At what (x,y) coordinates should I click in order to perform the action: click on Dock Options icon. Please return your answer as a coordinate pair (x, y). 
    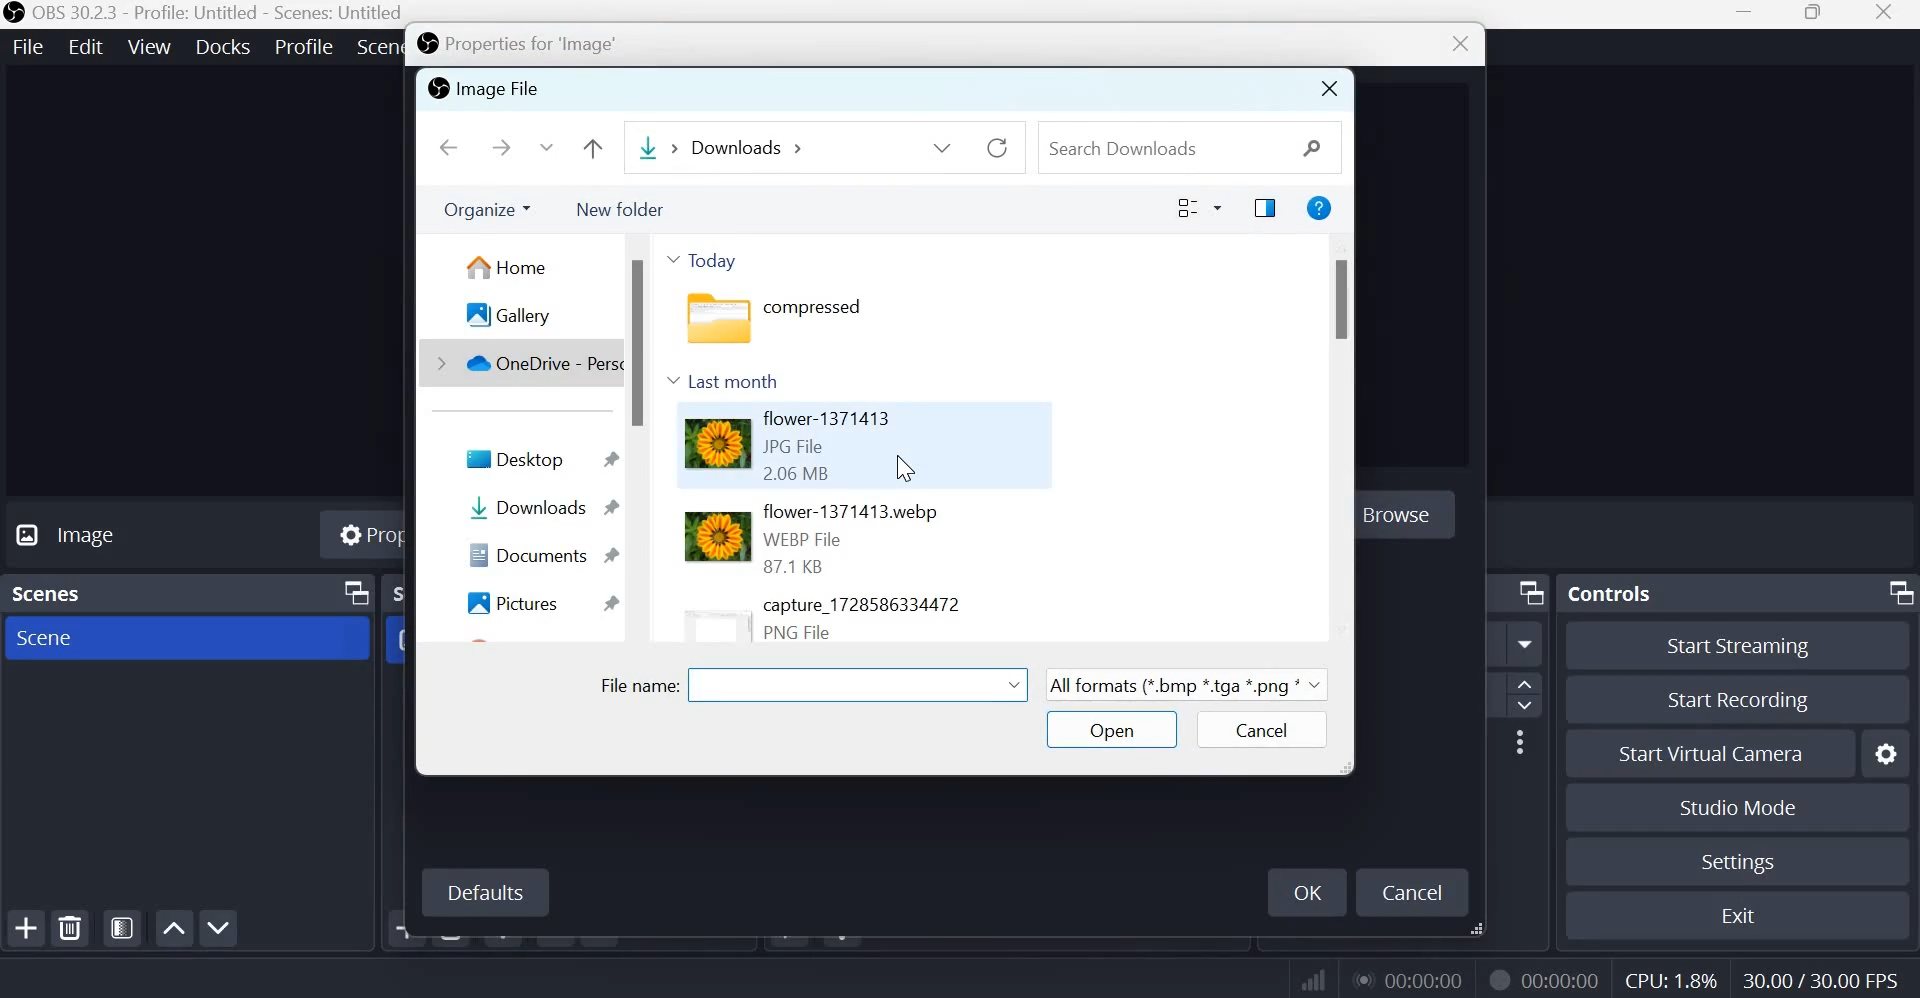
    Looking at the image, I should click on (1531, 593).